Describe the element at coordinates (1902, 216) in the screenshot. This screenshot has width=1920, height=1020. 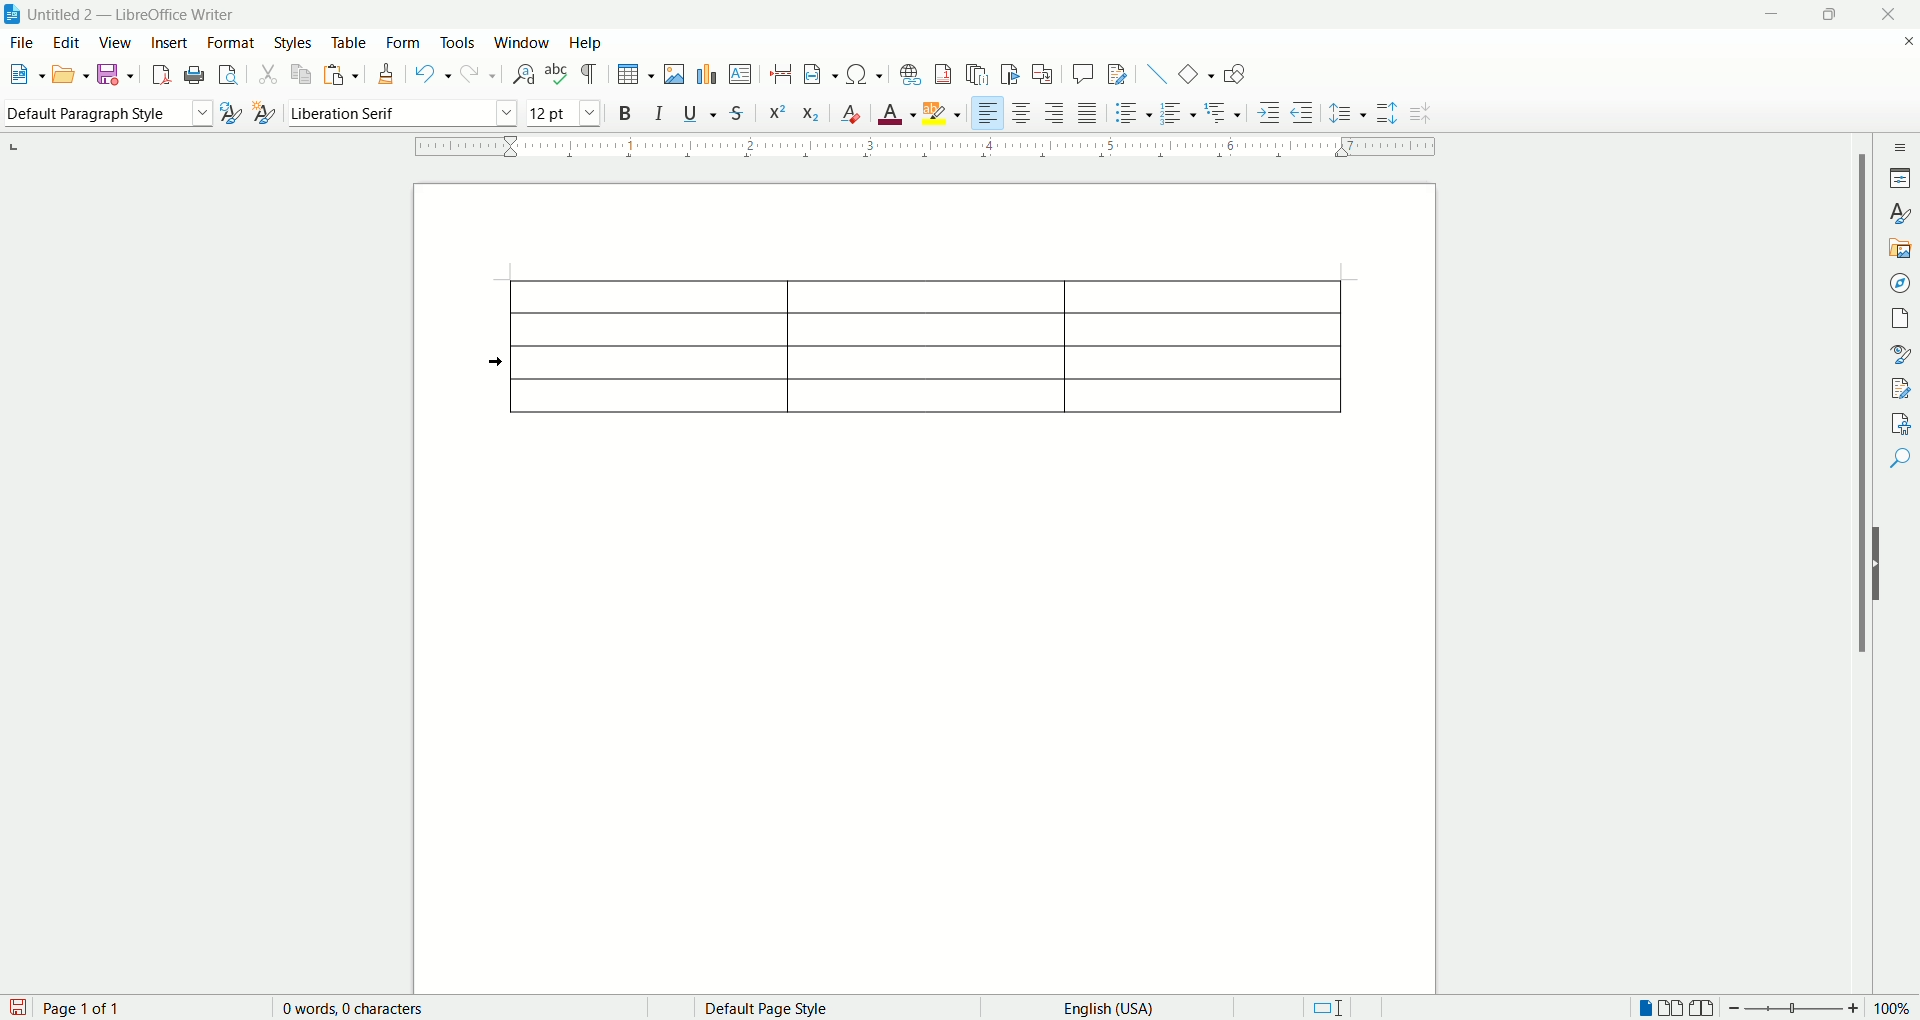
I see `style` at that location.